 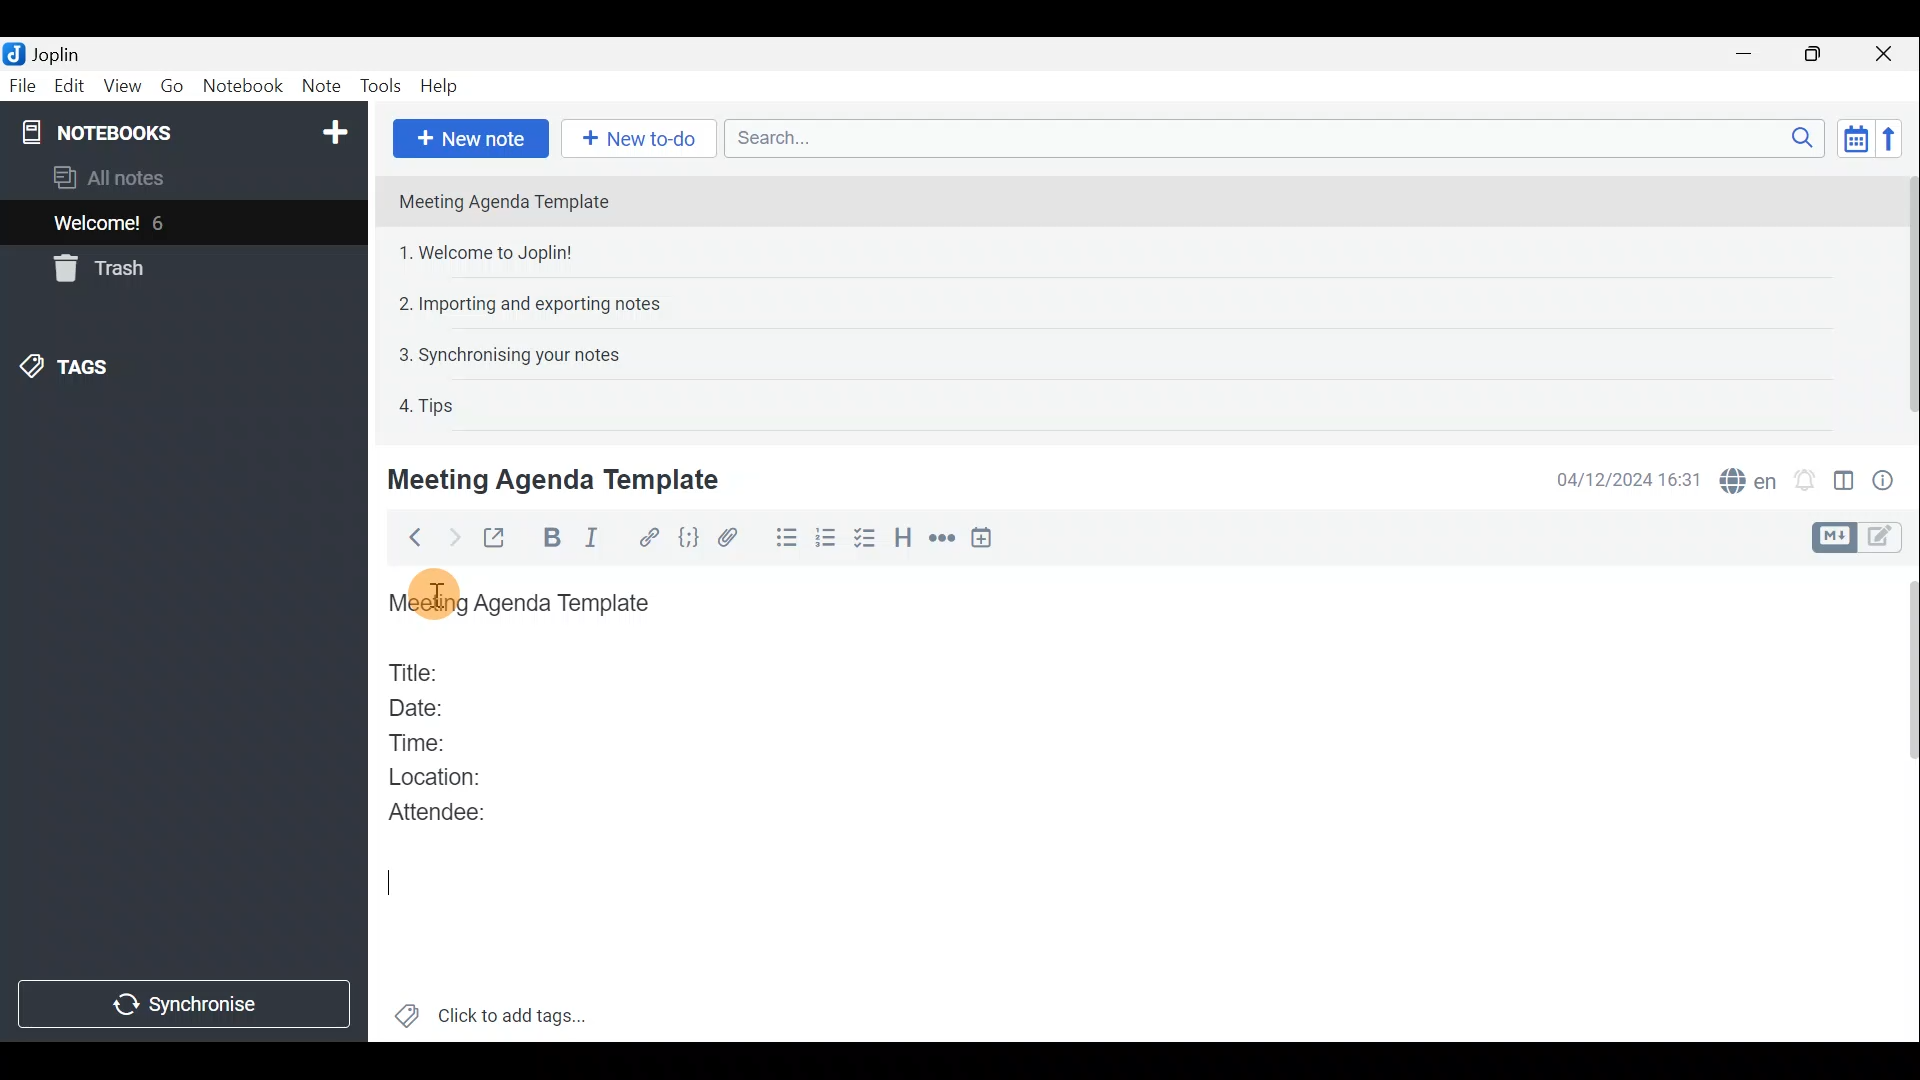 I want to click on Click to add tags, so click(x=518, y=1011).